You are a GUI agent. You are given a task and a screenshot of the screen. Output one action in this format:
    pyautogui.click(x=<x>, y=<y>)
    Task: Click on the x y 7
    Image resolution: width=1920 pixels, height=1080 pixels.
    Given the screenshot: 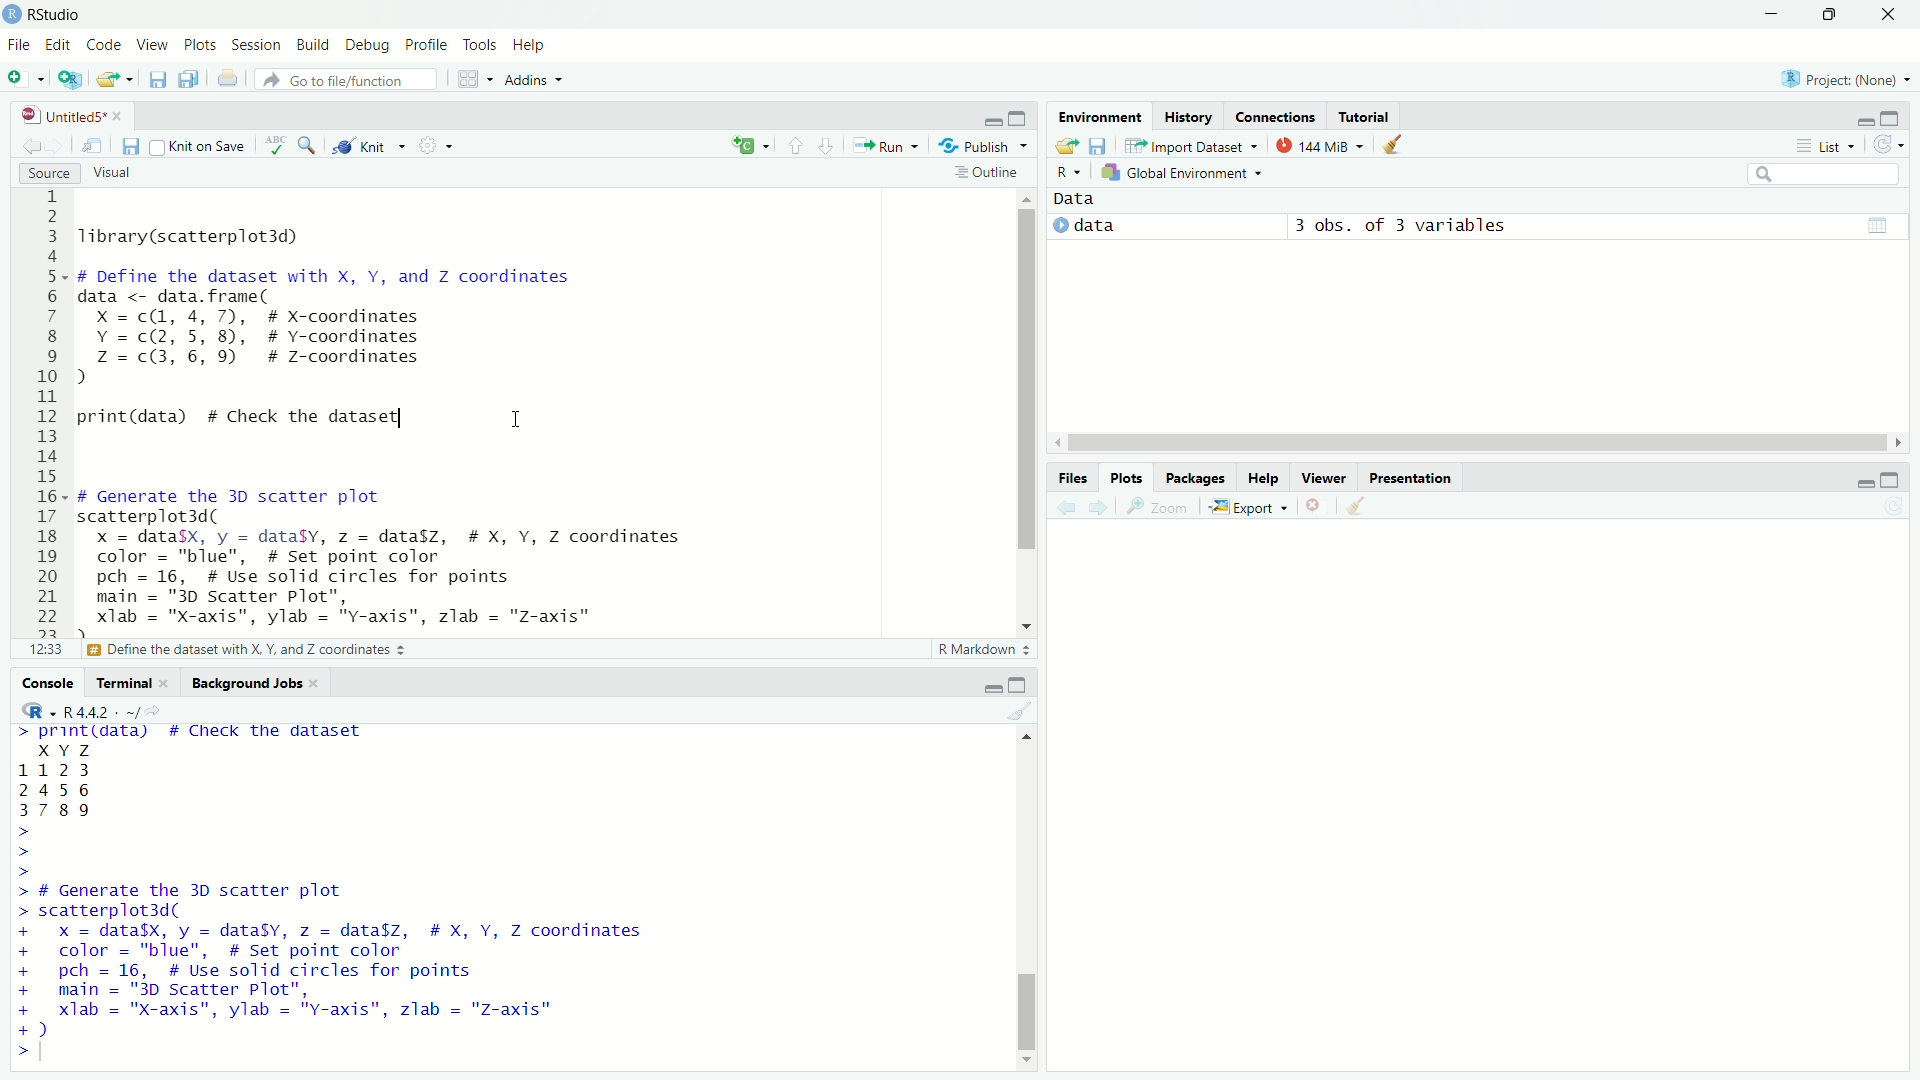 What is the action you would take?
    pyautogui.click(x=68, y=748)
    